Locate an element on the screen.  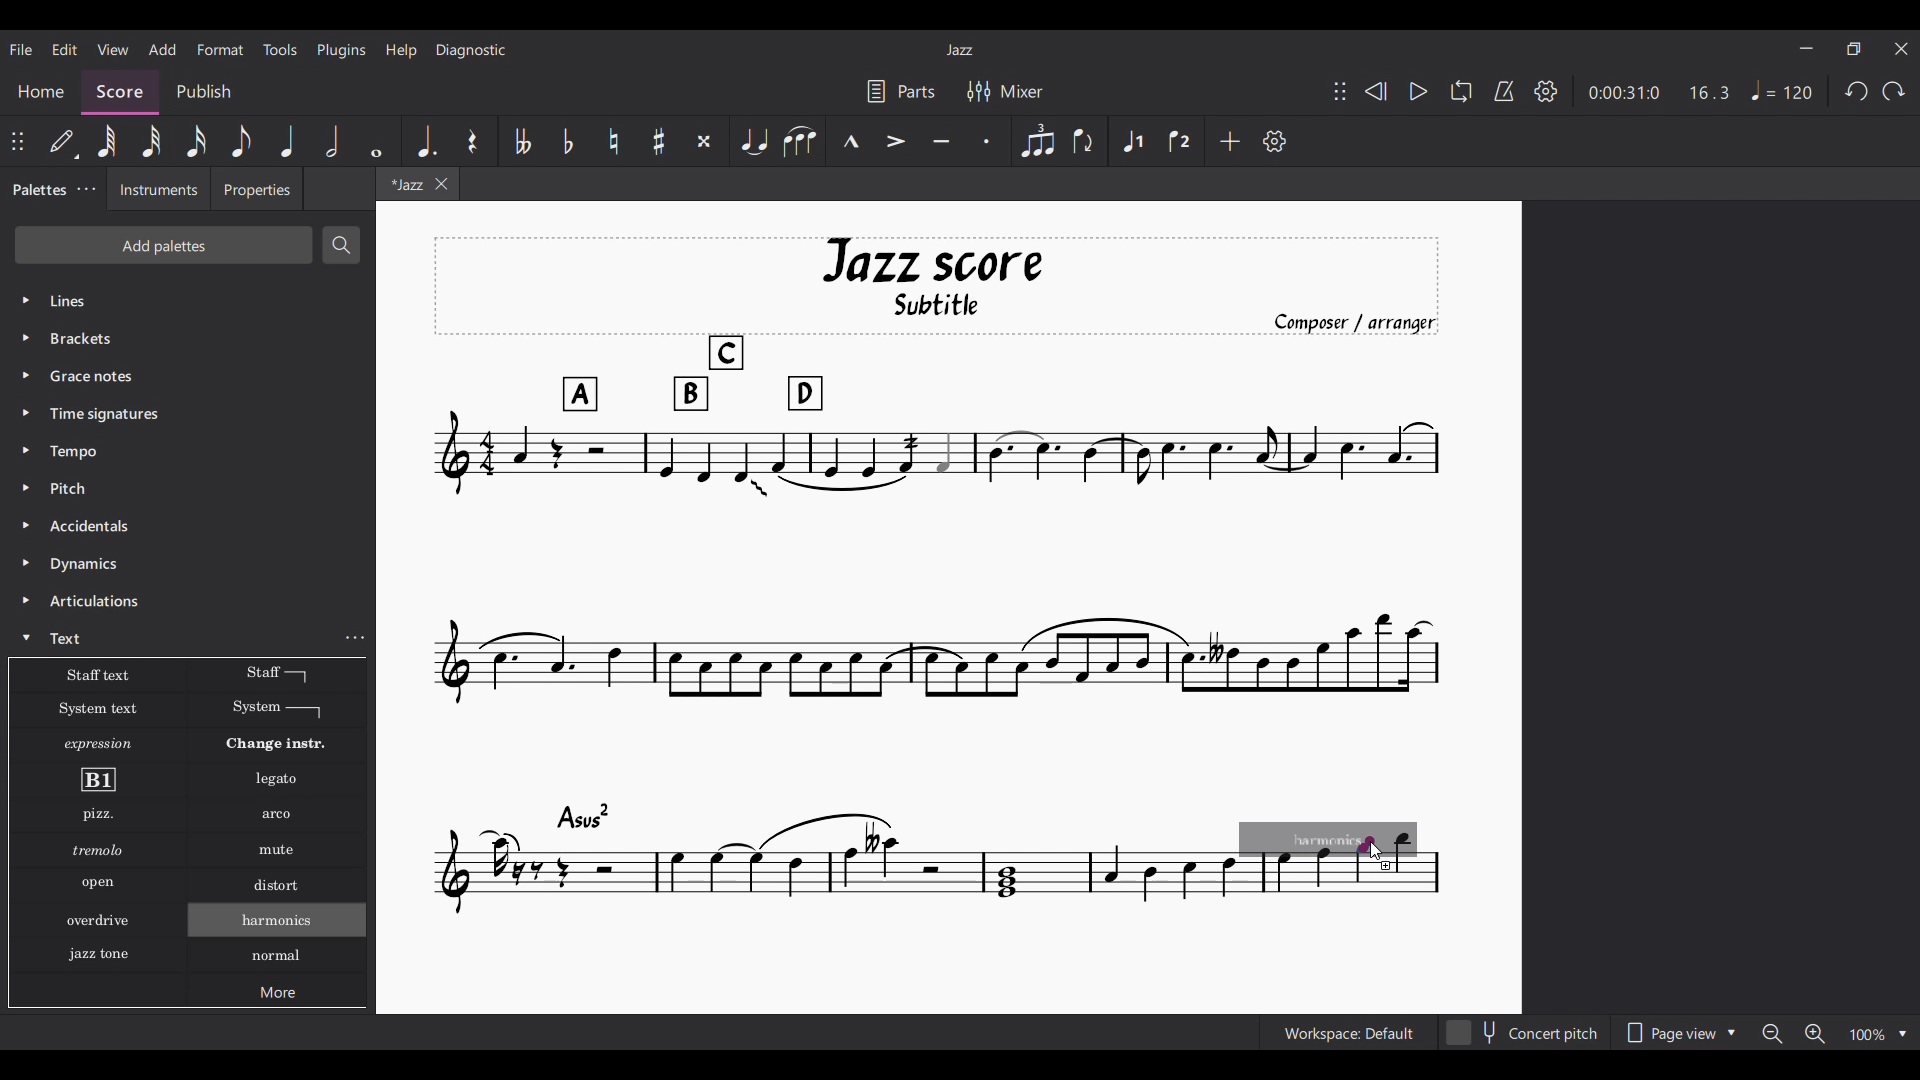
Legato is located at coordinates (280, 780).